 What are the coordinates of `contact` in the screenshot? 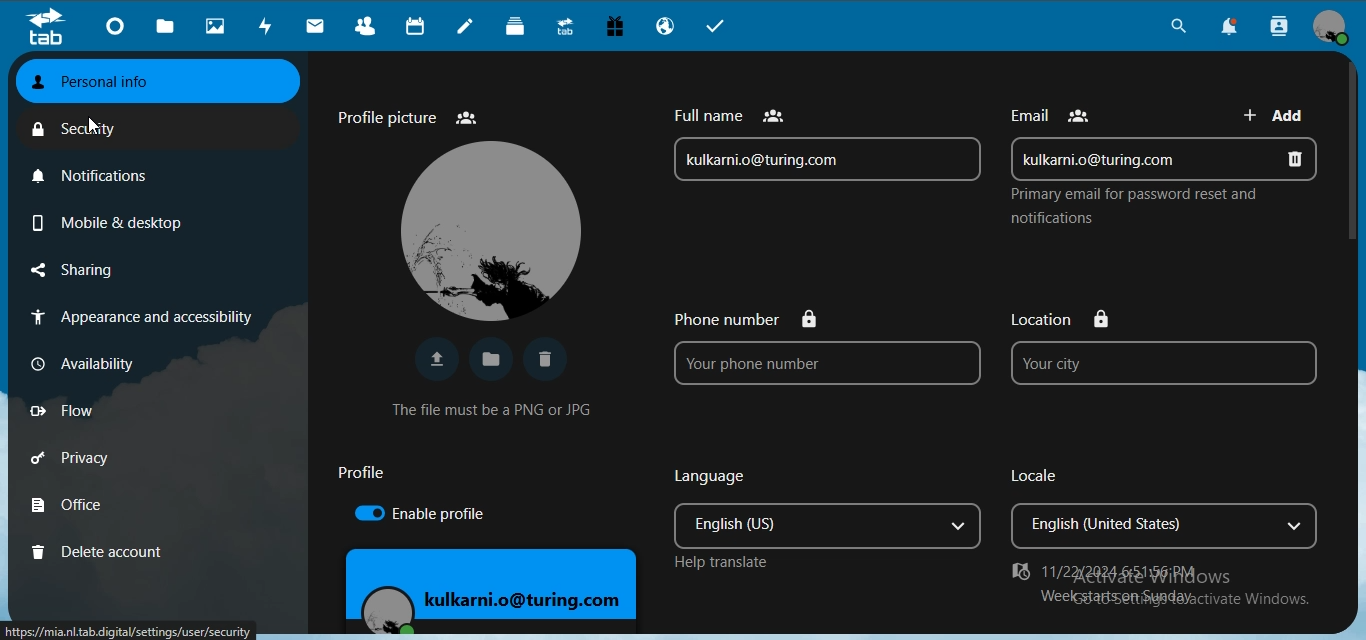 It's located at (365, 27).